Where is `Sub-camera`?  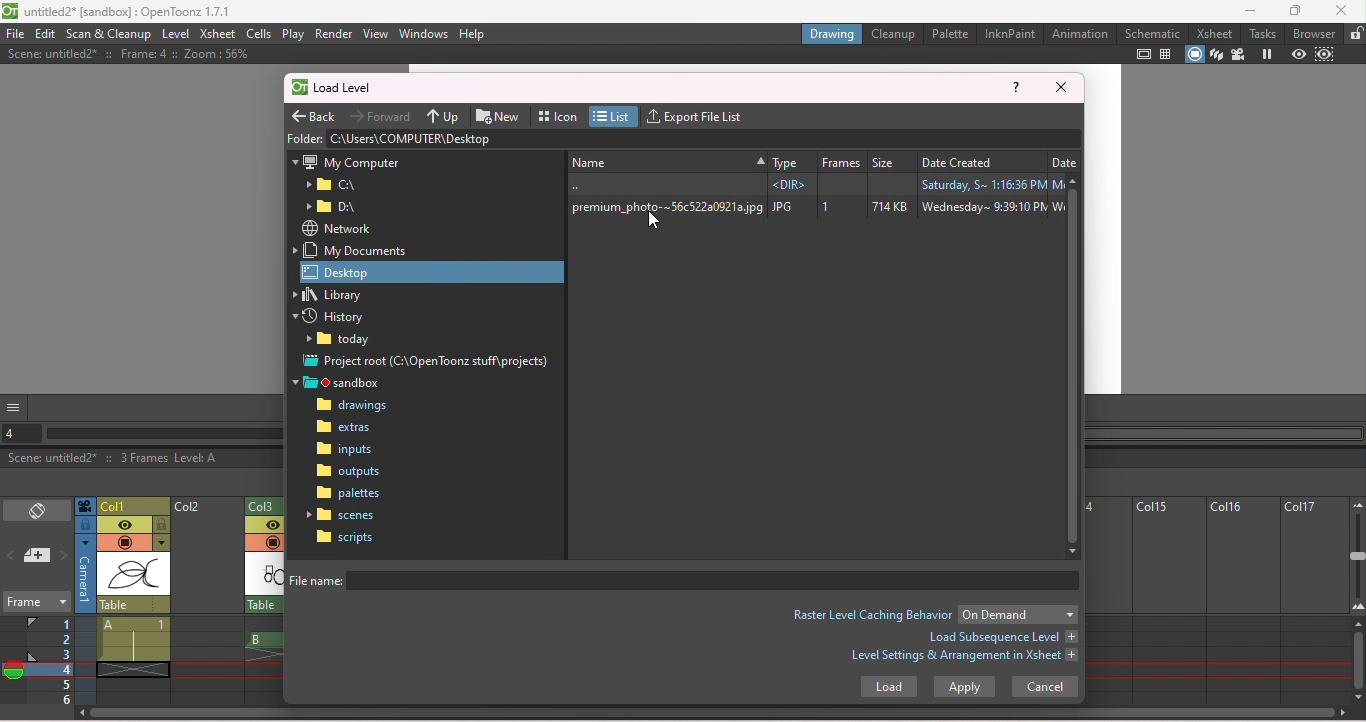
Sub-camera is located at coordinates (1327, 55).